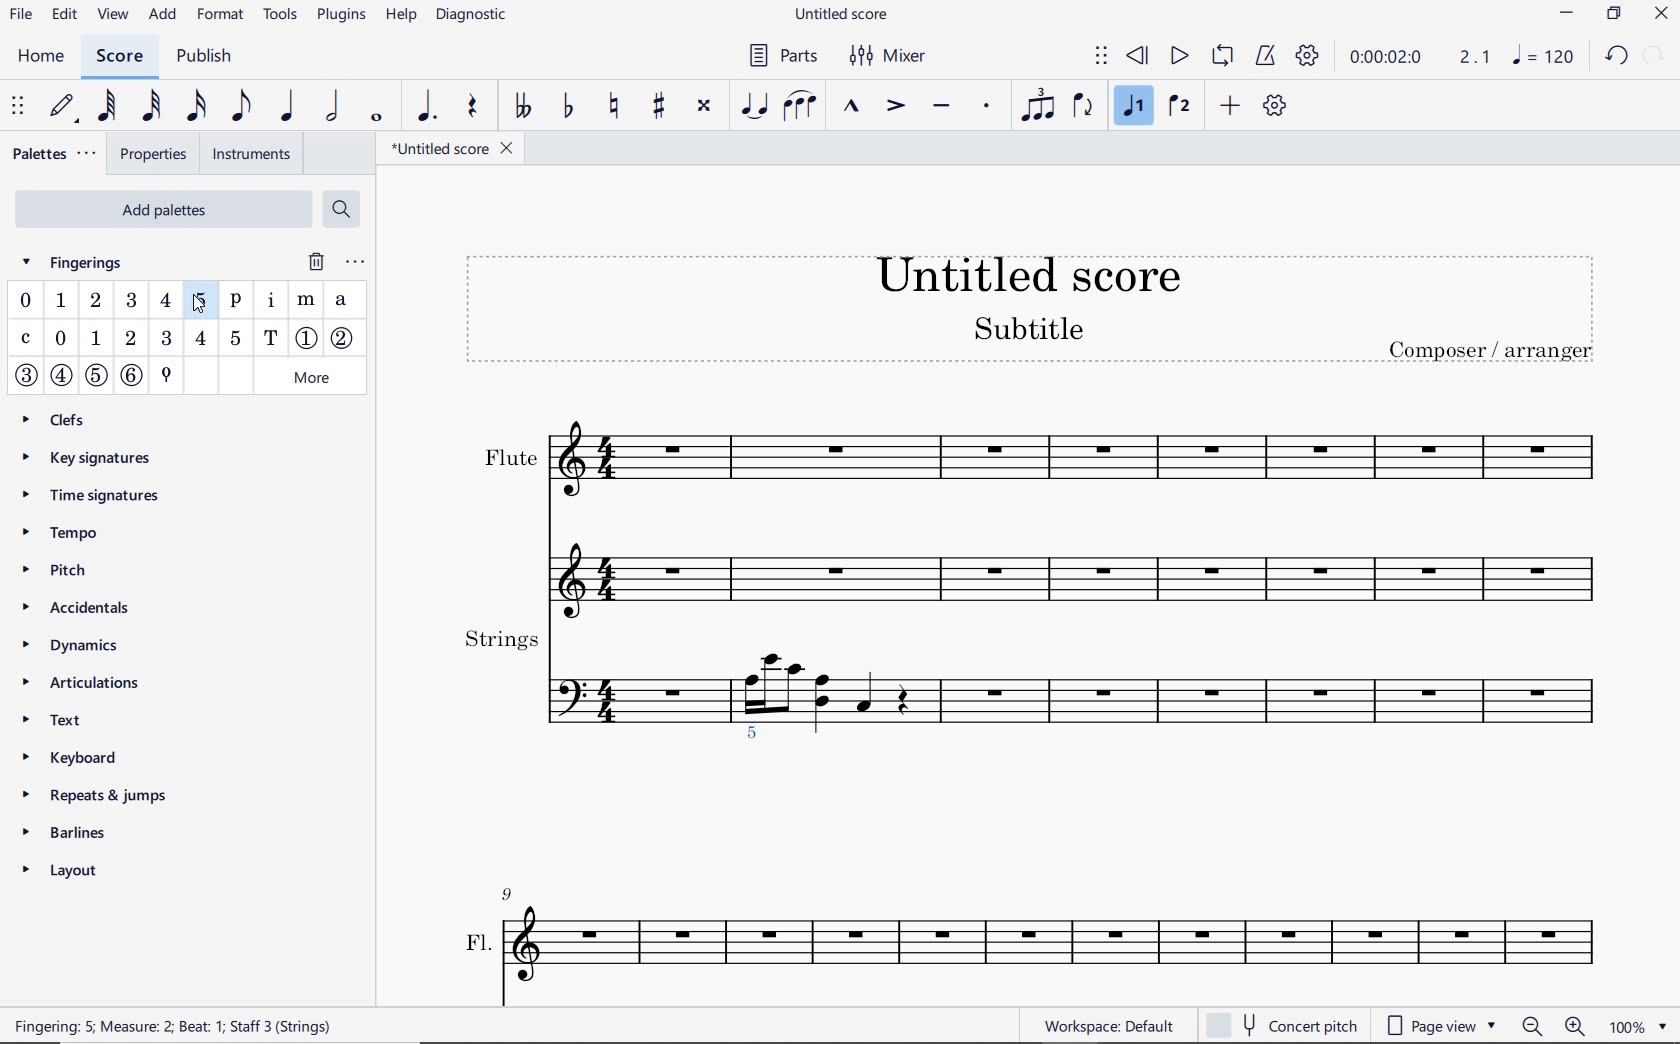  Describe the element at coordinates (474, 16) in the screenshot. I see `diagnostic` at that location.